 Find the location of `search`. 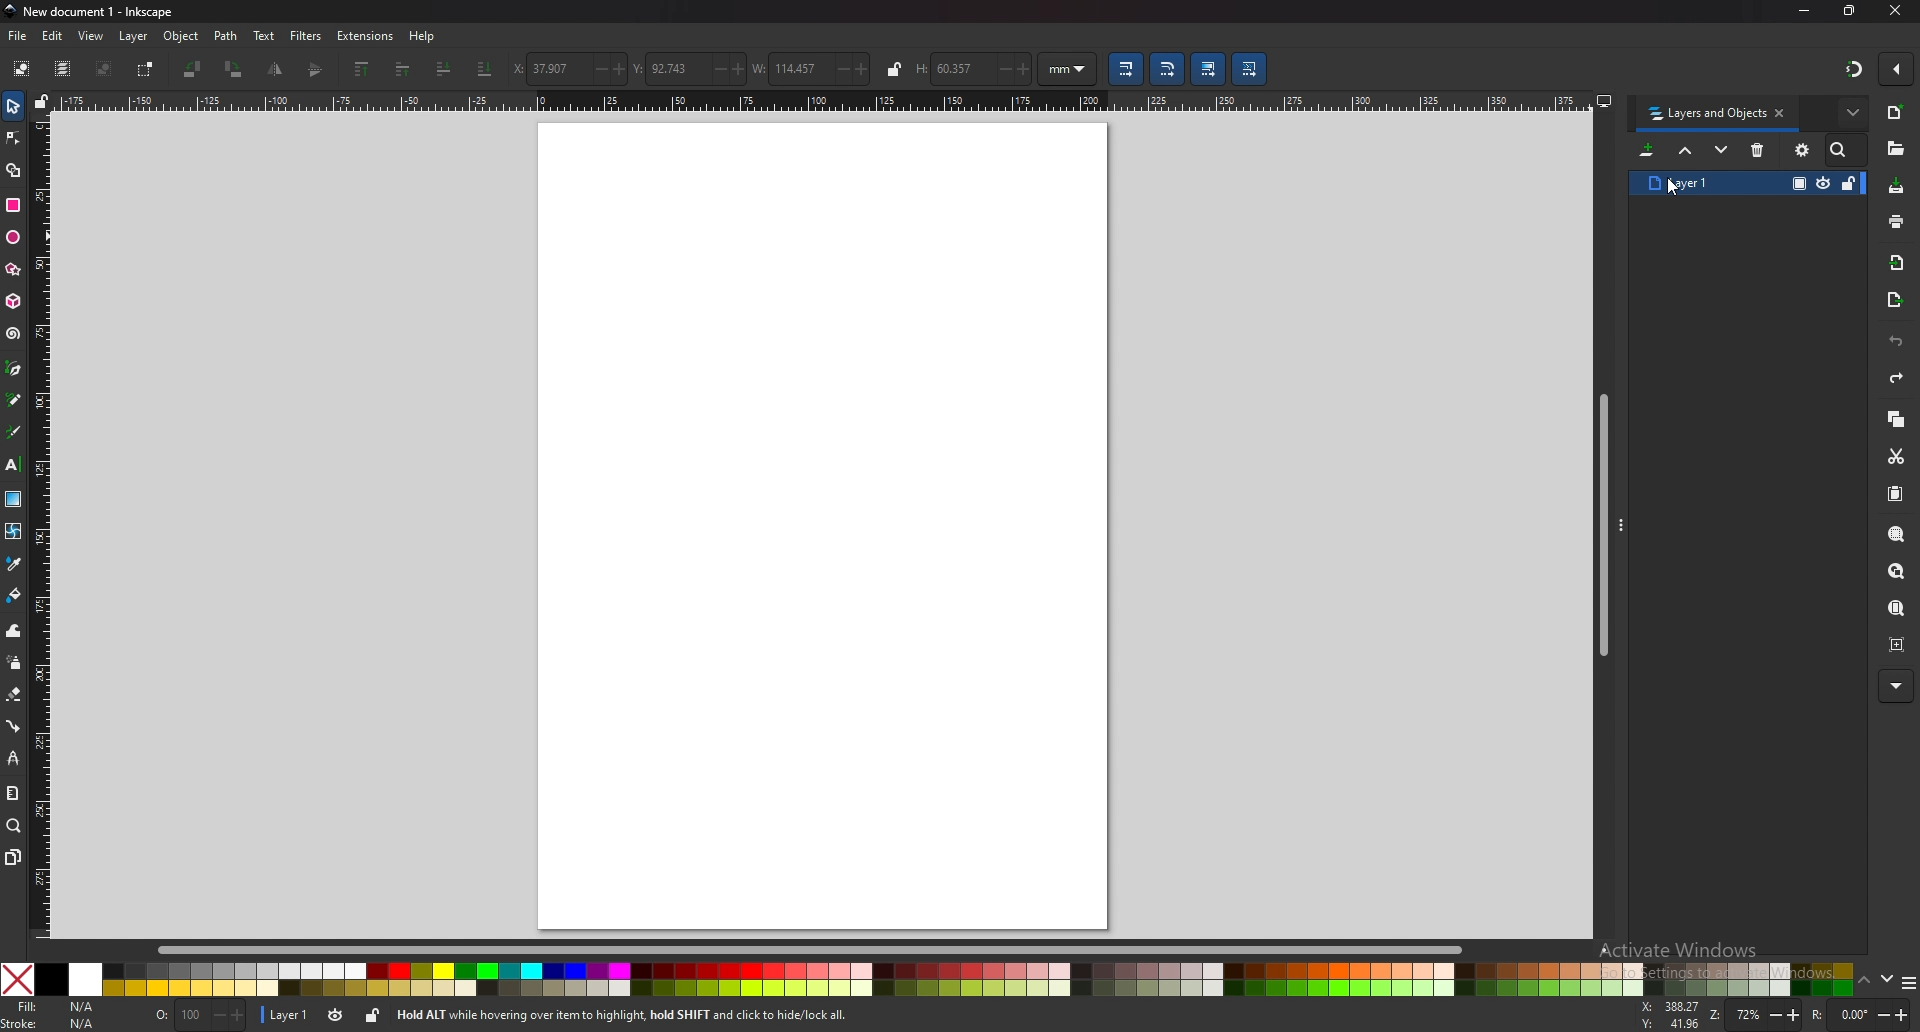

search is located at coordinates (1841, 150).